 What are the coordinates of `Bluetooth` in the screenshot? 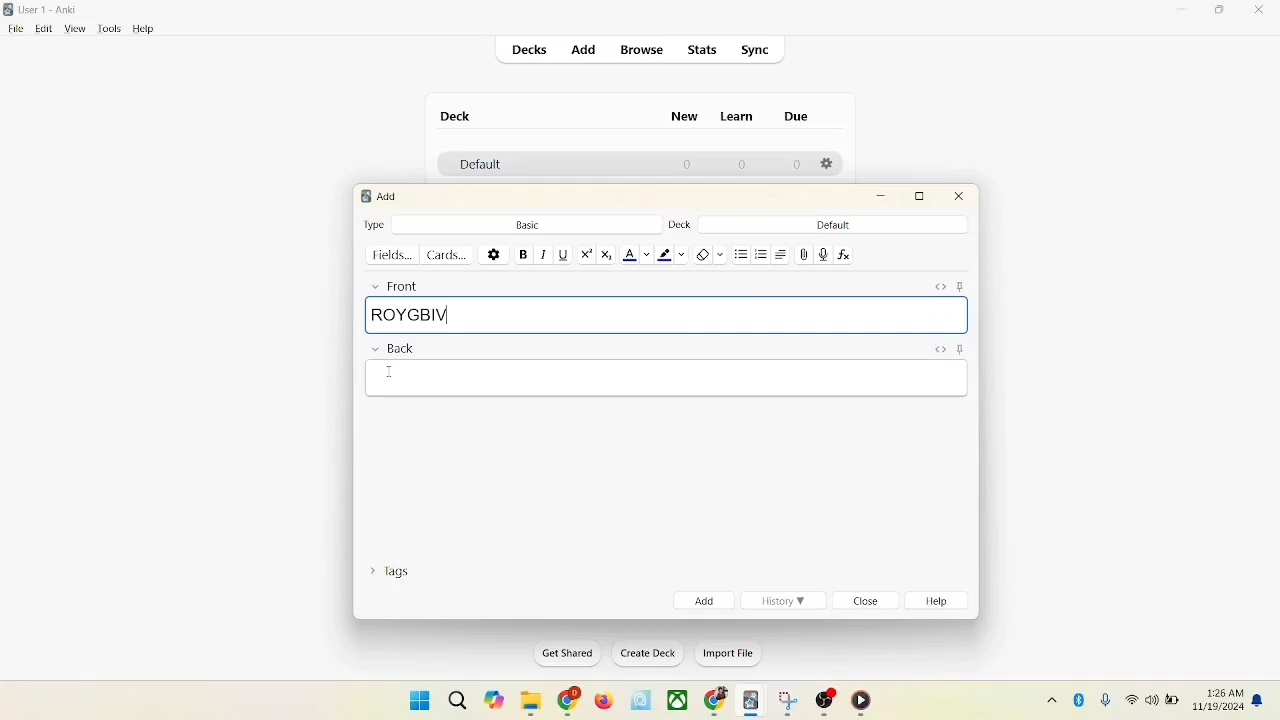 It's located at (1080, 697).